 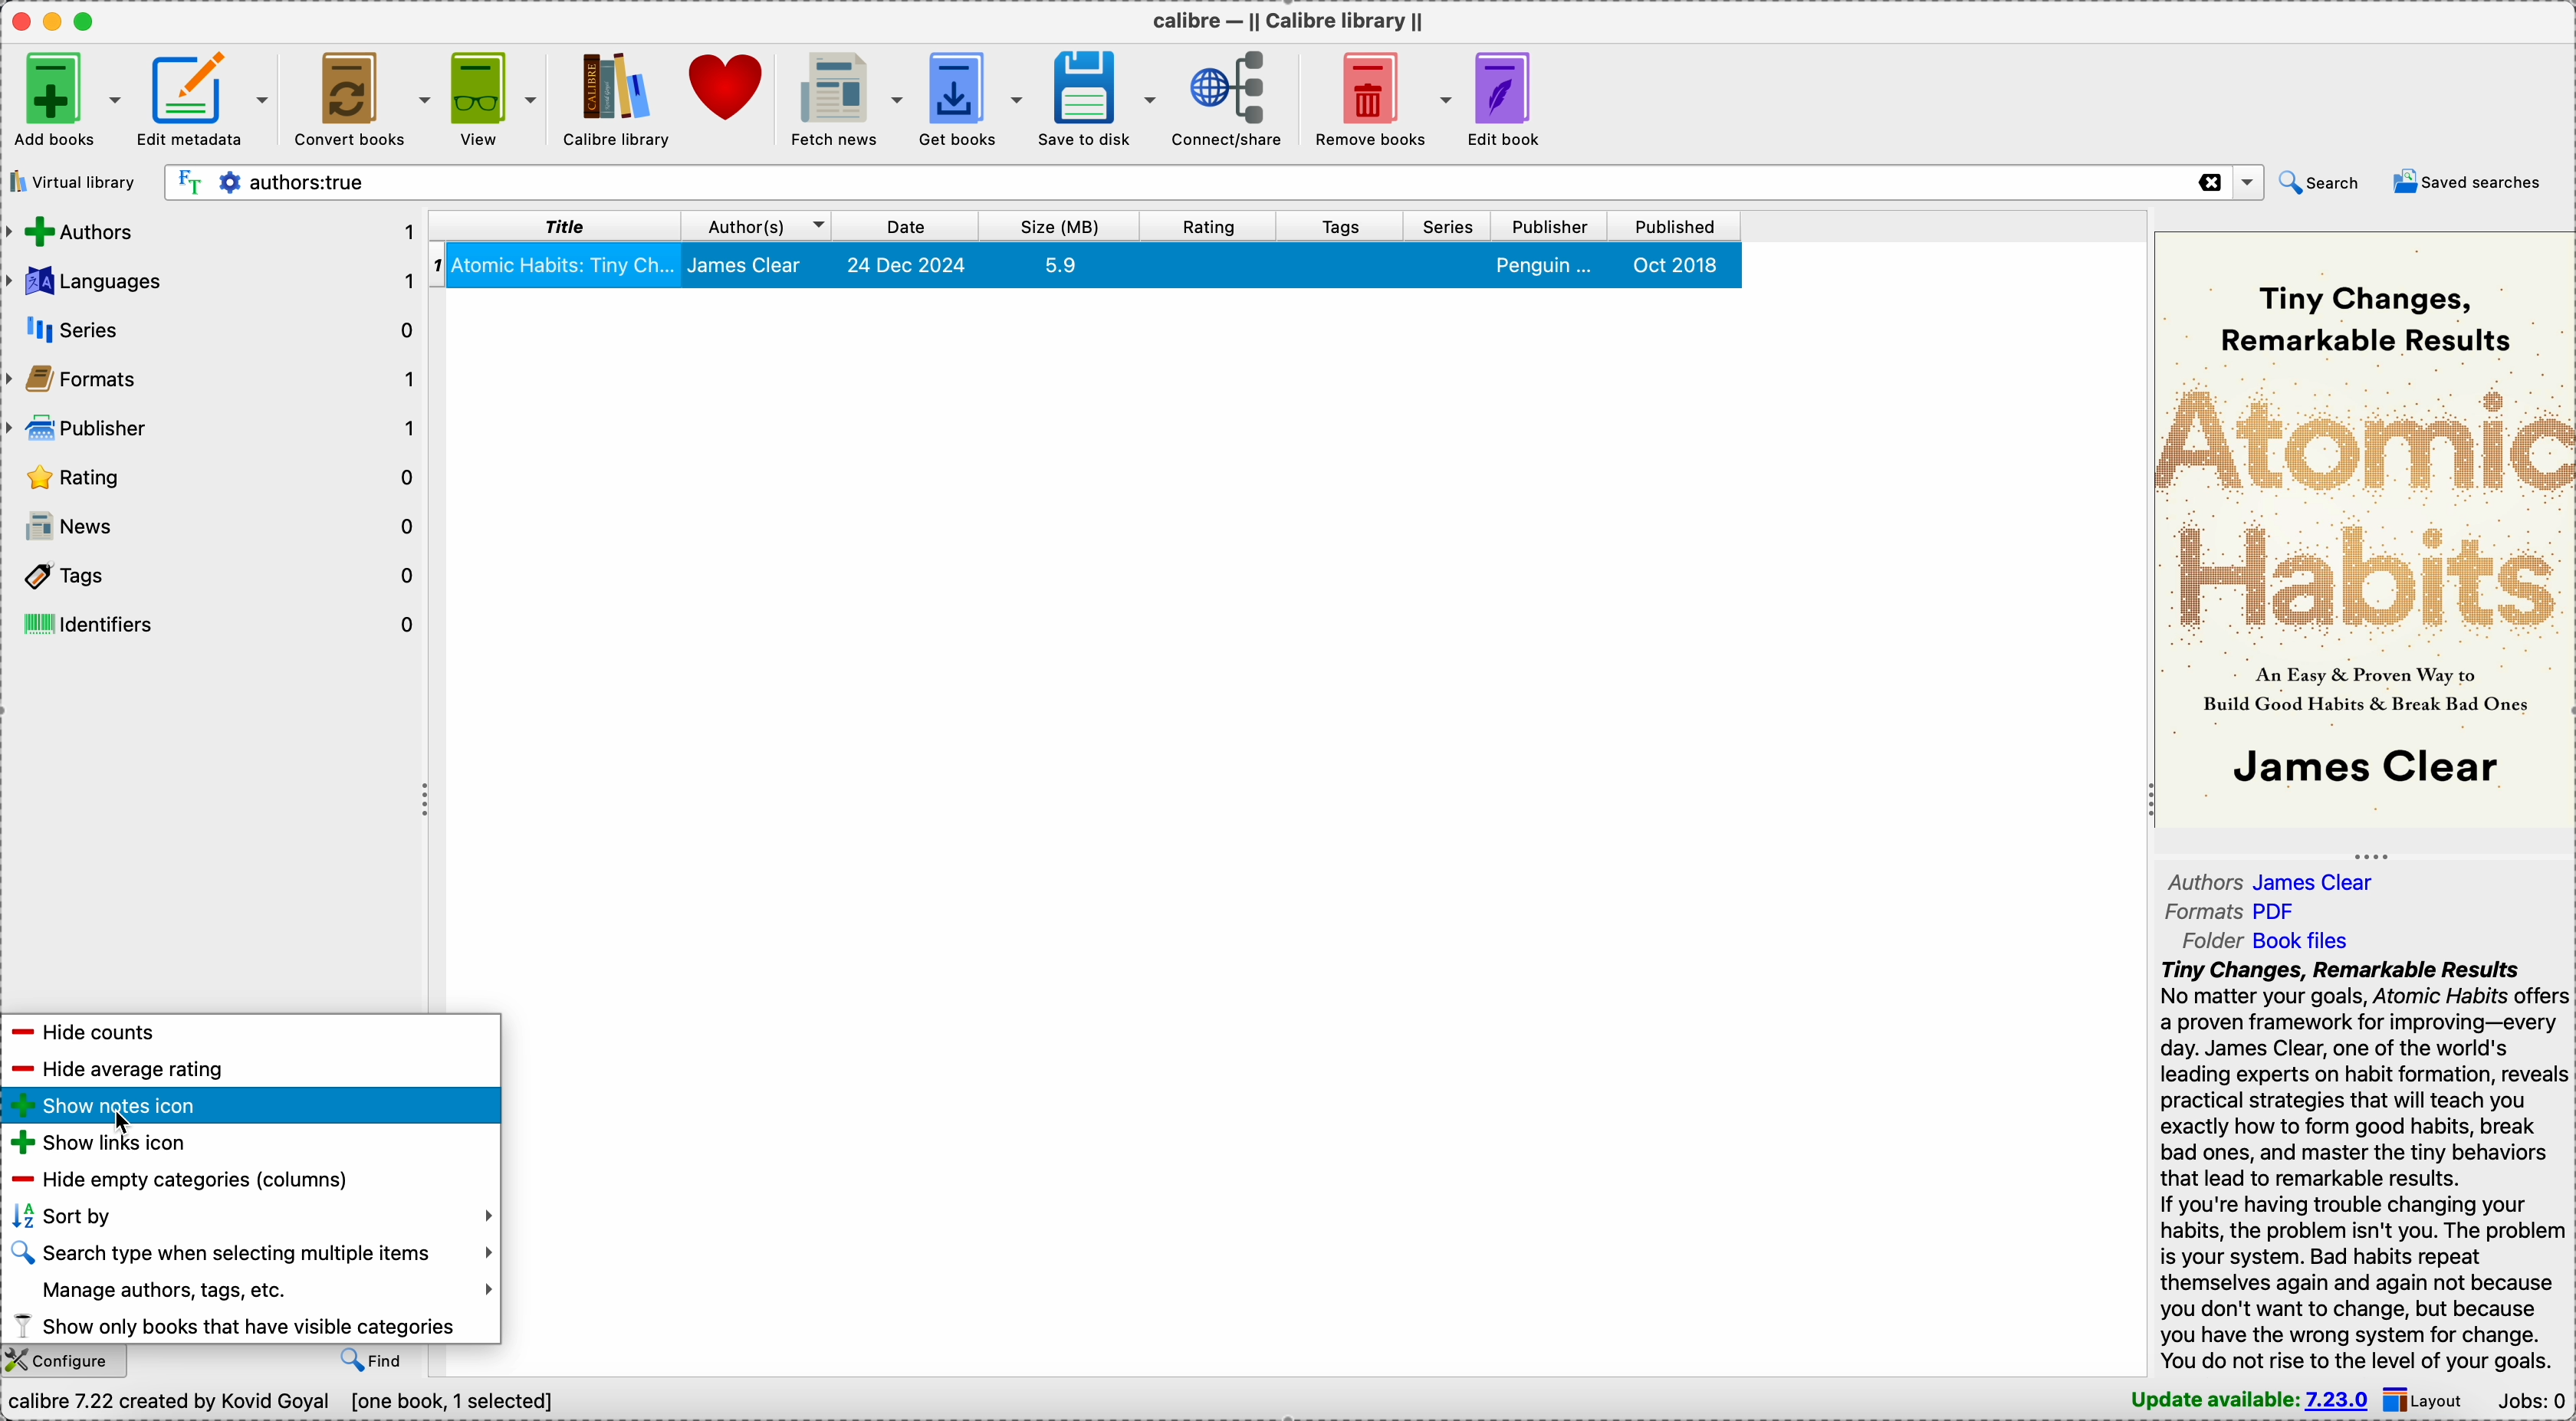 I want to click on rating, so click(x=214, y=477).